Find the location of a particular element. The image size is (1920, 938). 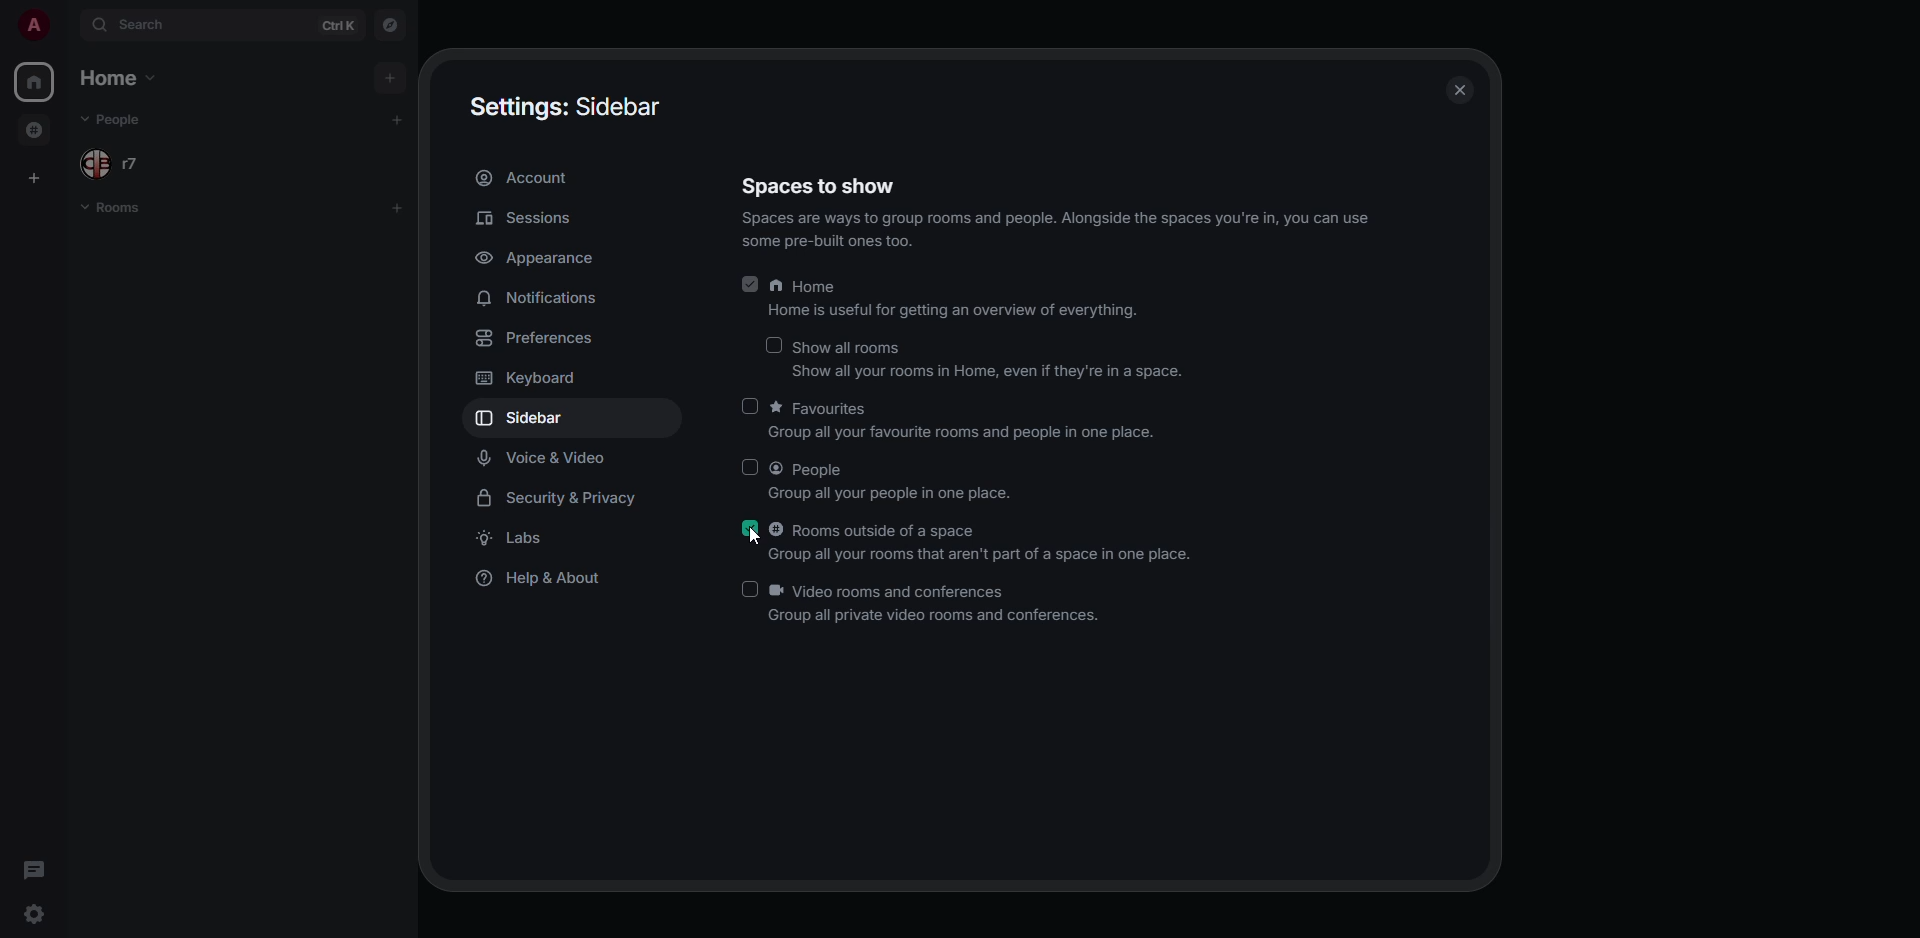

Settings: Sidebar is located at coordinates (568, 108).